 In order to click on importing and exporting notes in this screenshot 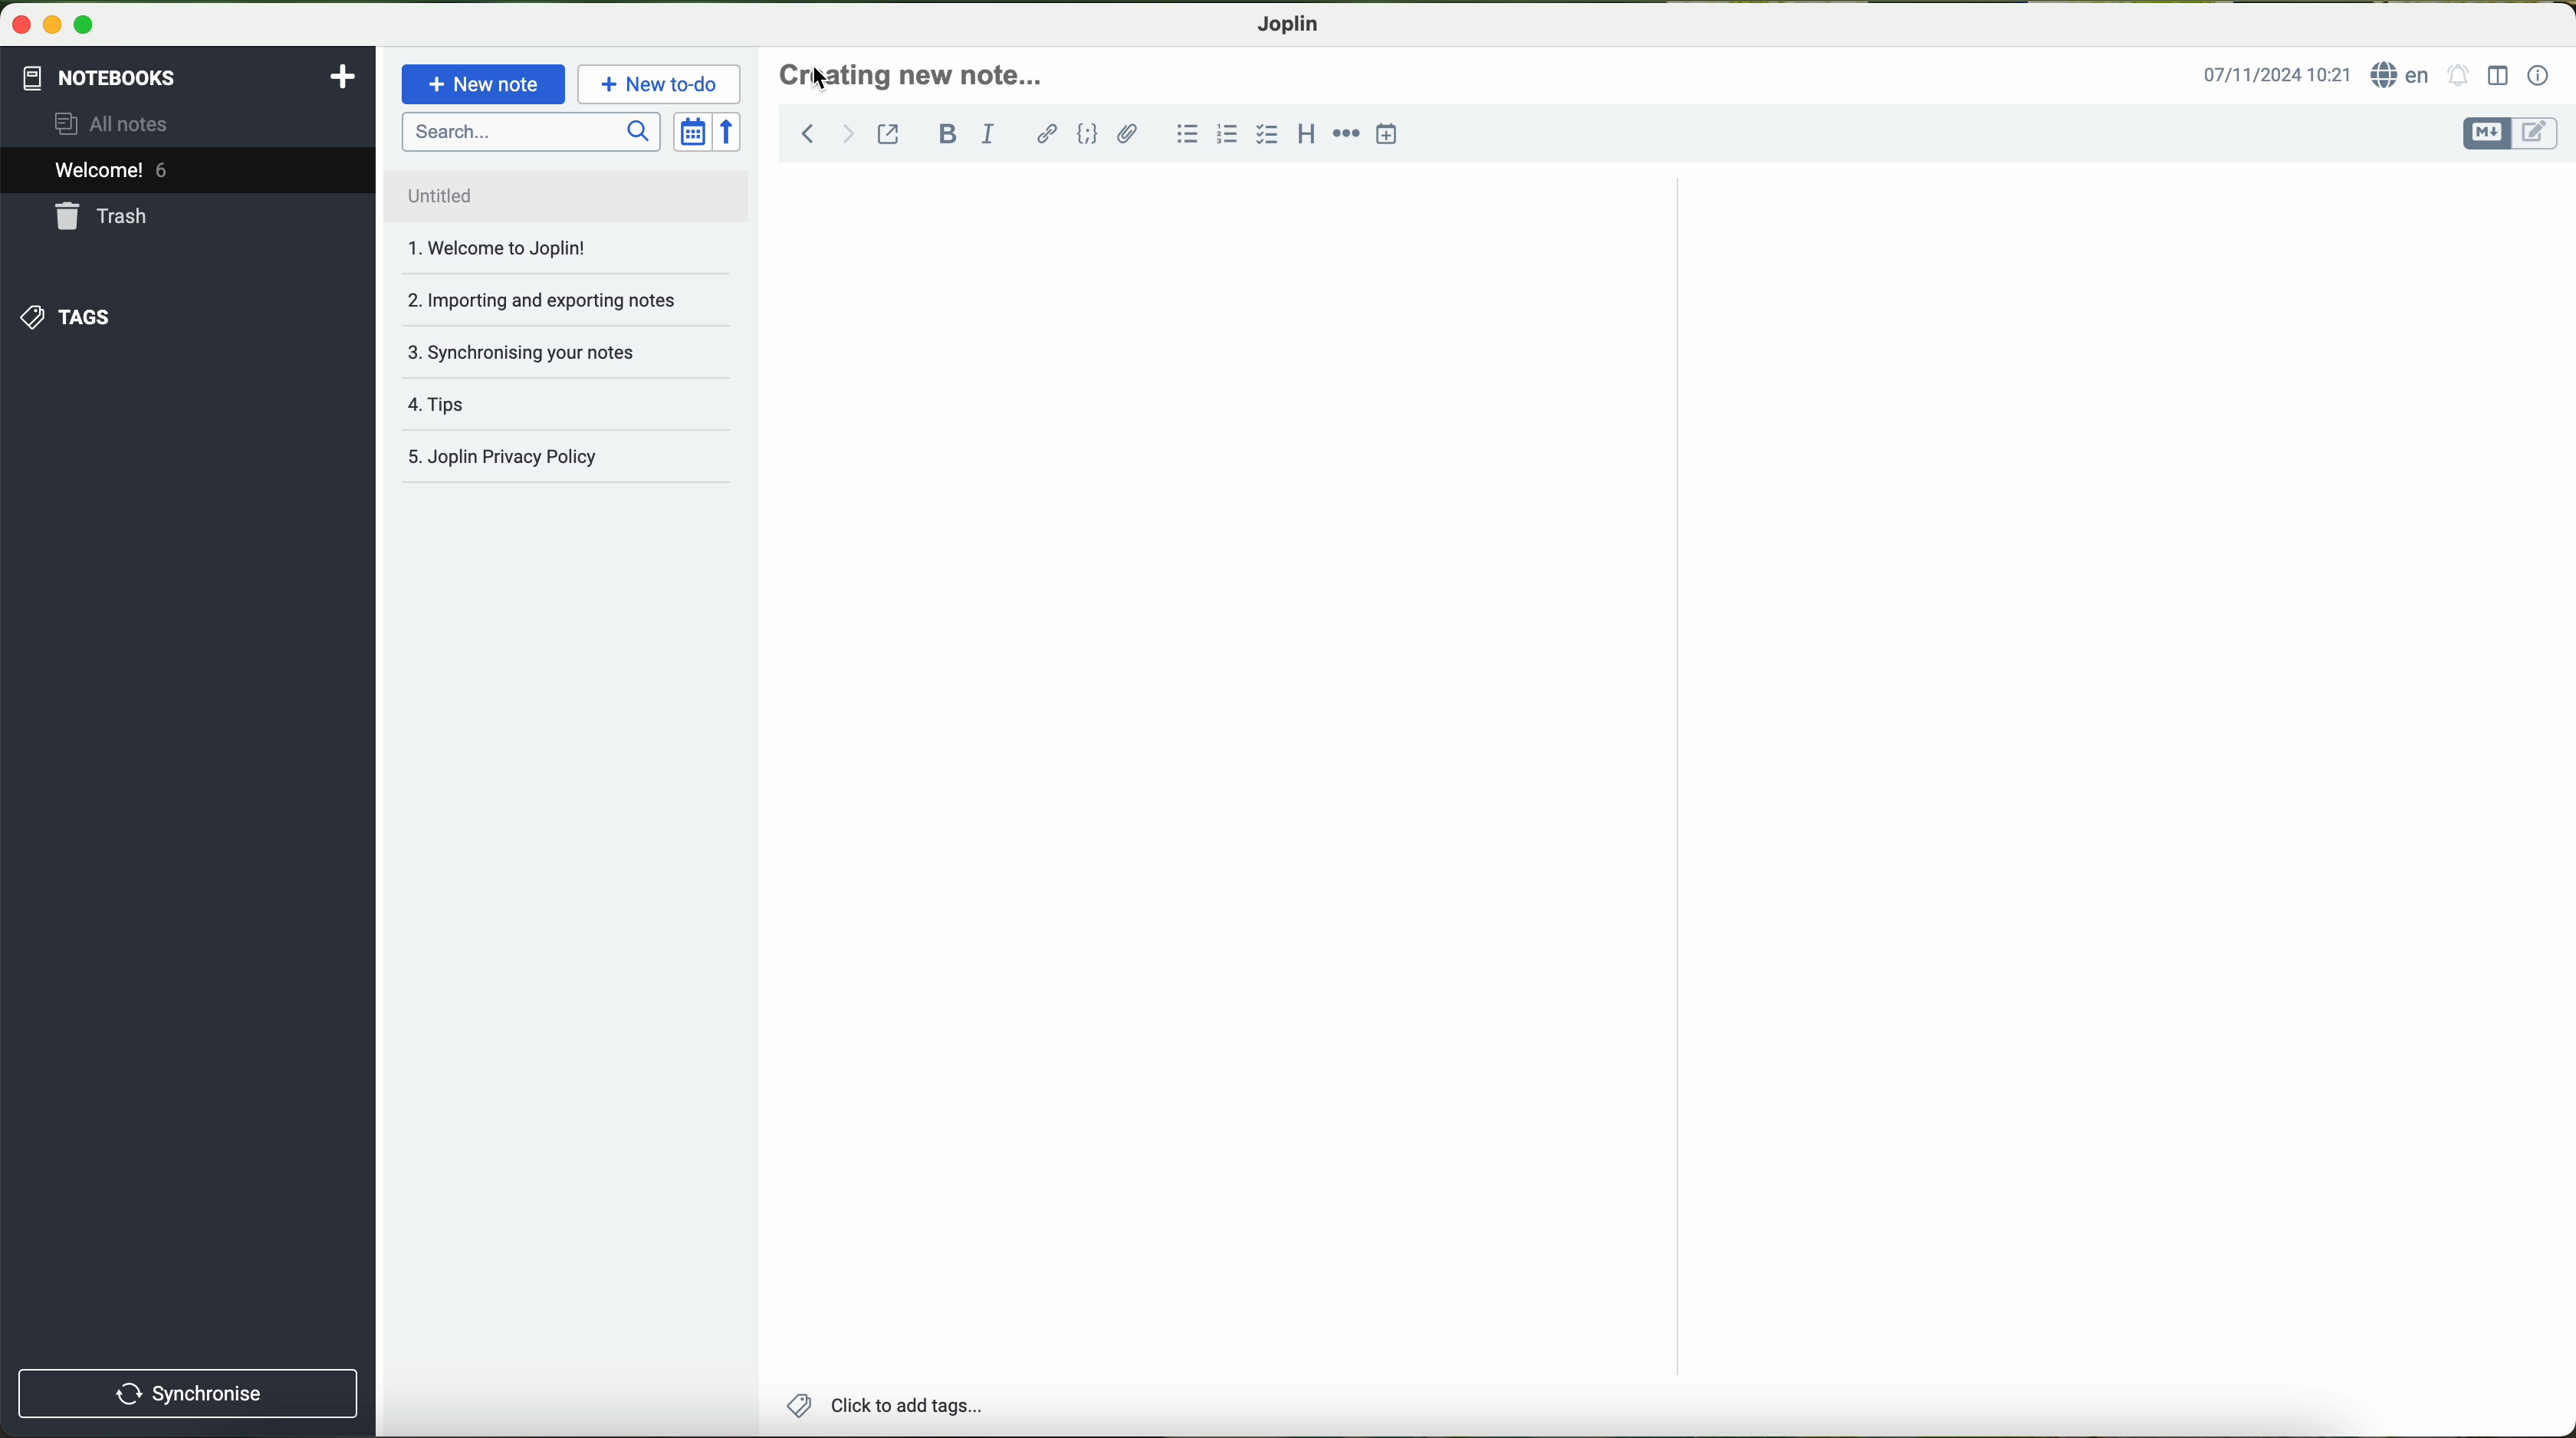, I will do `click(564, 307)`.